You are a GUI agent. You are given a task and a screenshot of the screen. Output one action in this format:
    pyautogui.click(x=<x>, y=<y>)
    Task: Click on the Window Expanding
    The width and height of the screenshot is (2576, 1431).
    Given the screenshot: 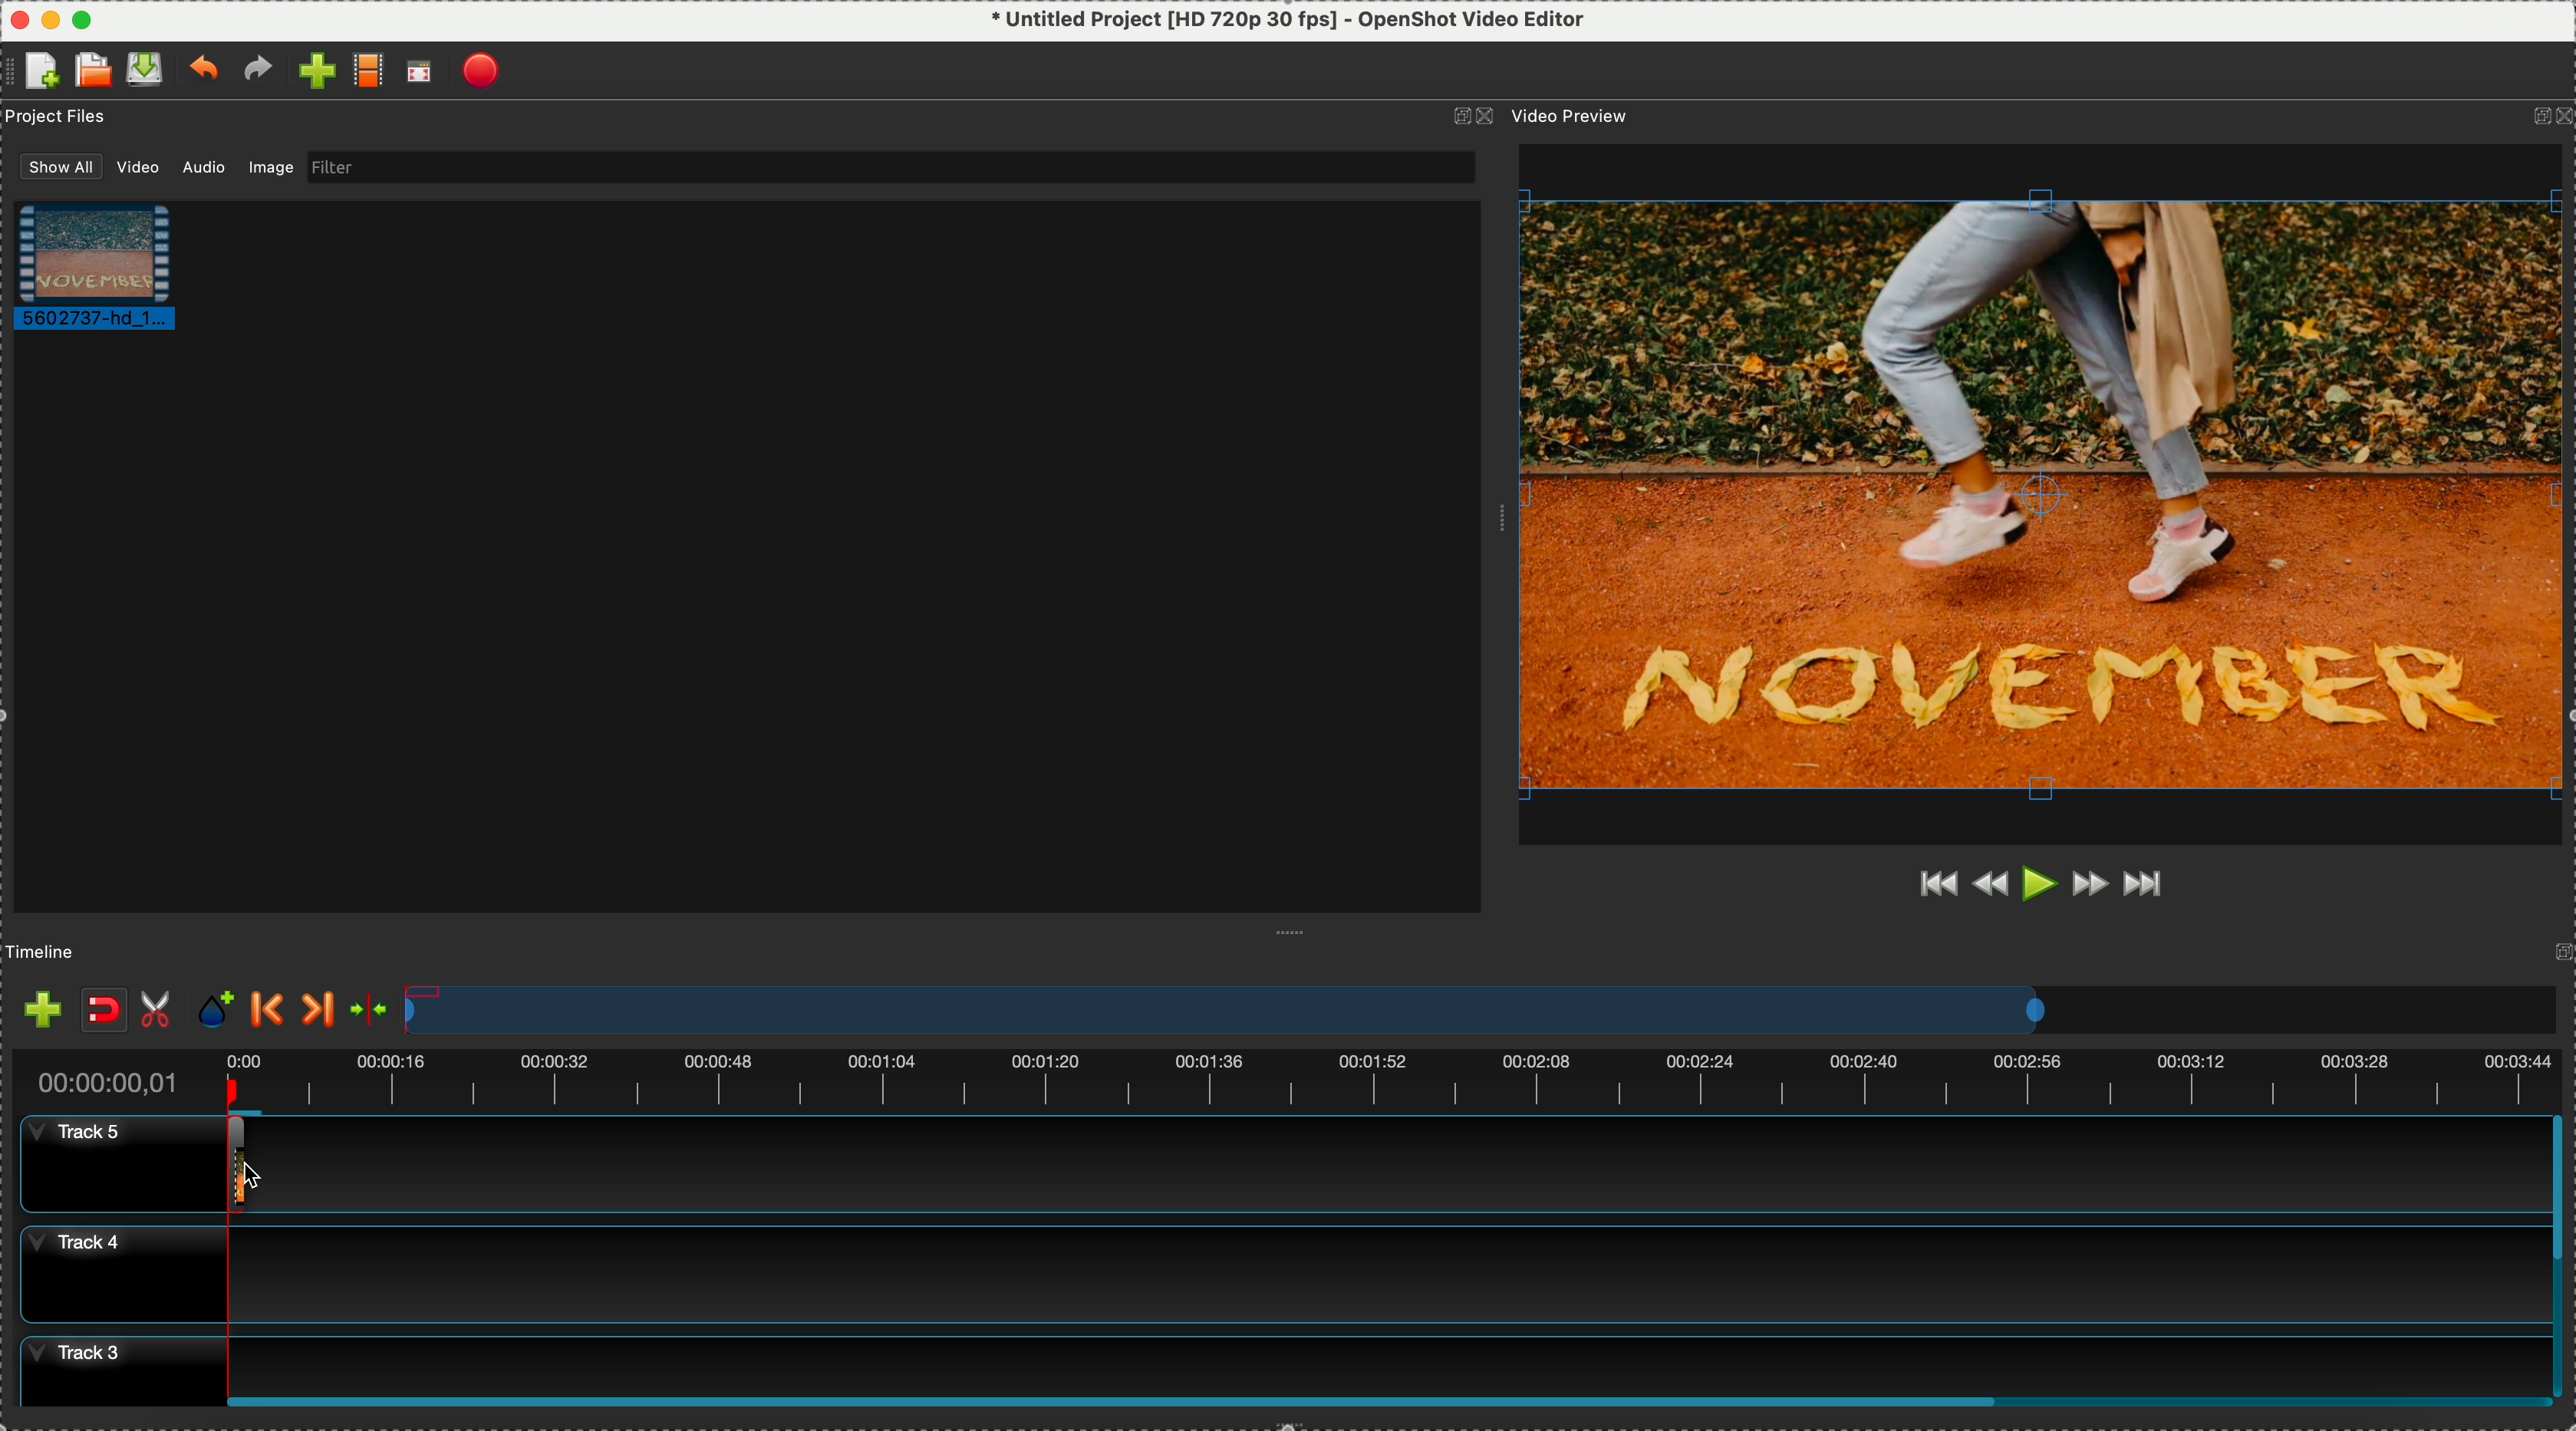 What is the action you would take?
    pyautogui.click(x=1500, y=514)
    